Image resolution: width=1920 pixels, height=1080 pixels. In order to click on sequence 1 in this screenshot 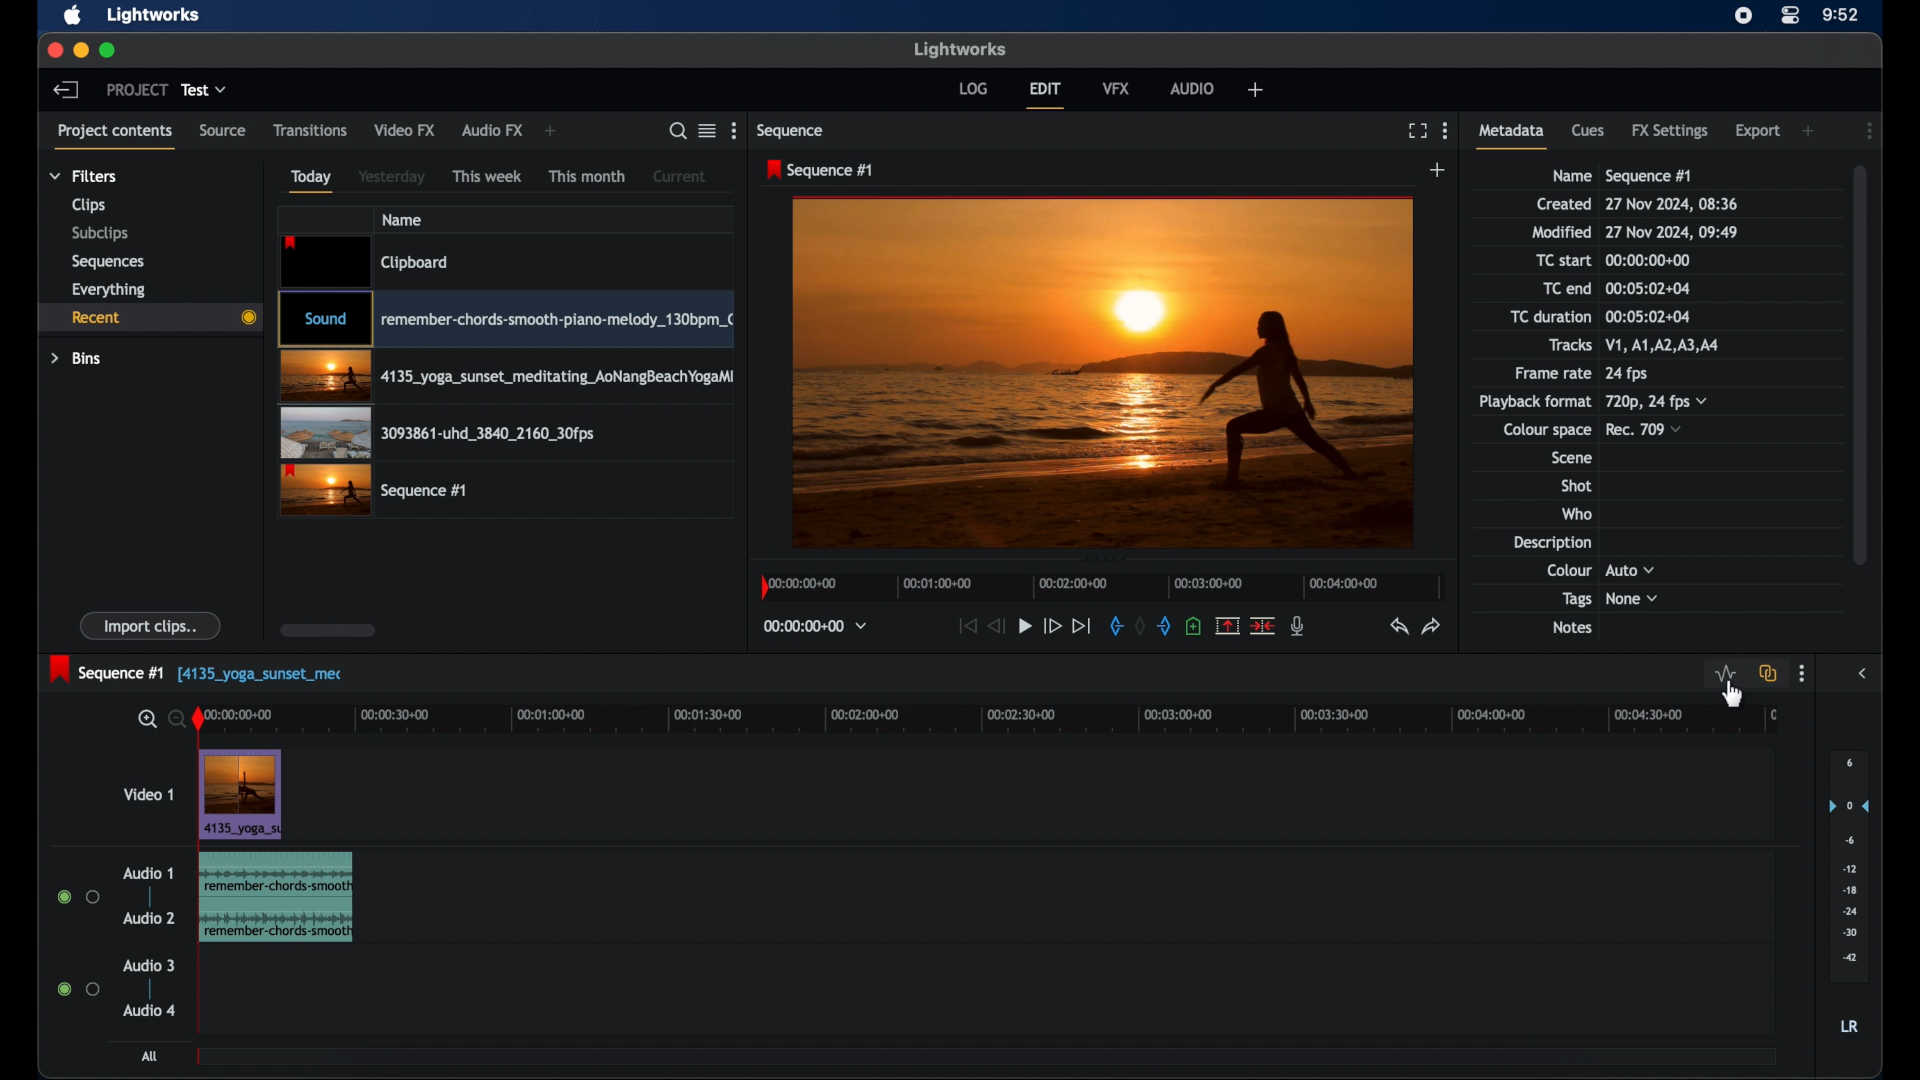, I will do `click(820, 170)`.